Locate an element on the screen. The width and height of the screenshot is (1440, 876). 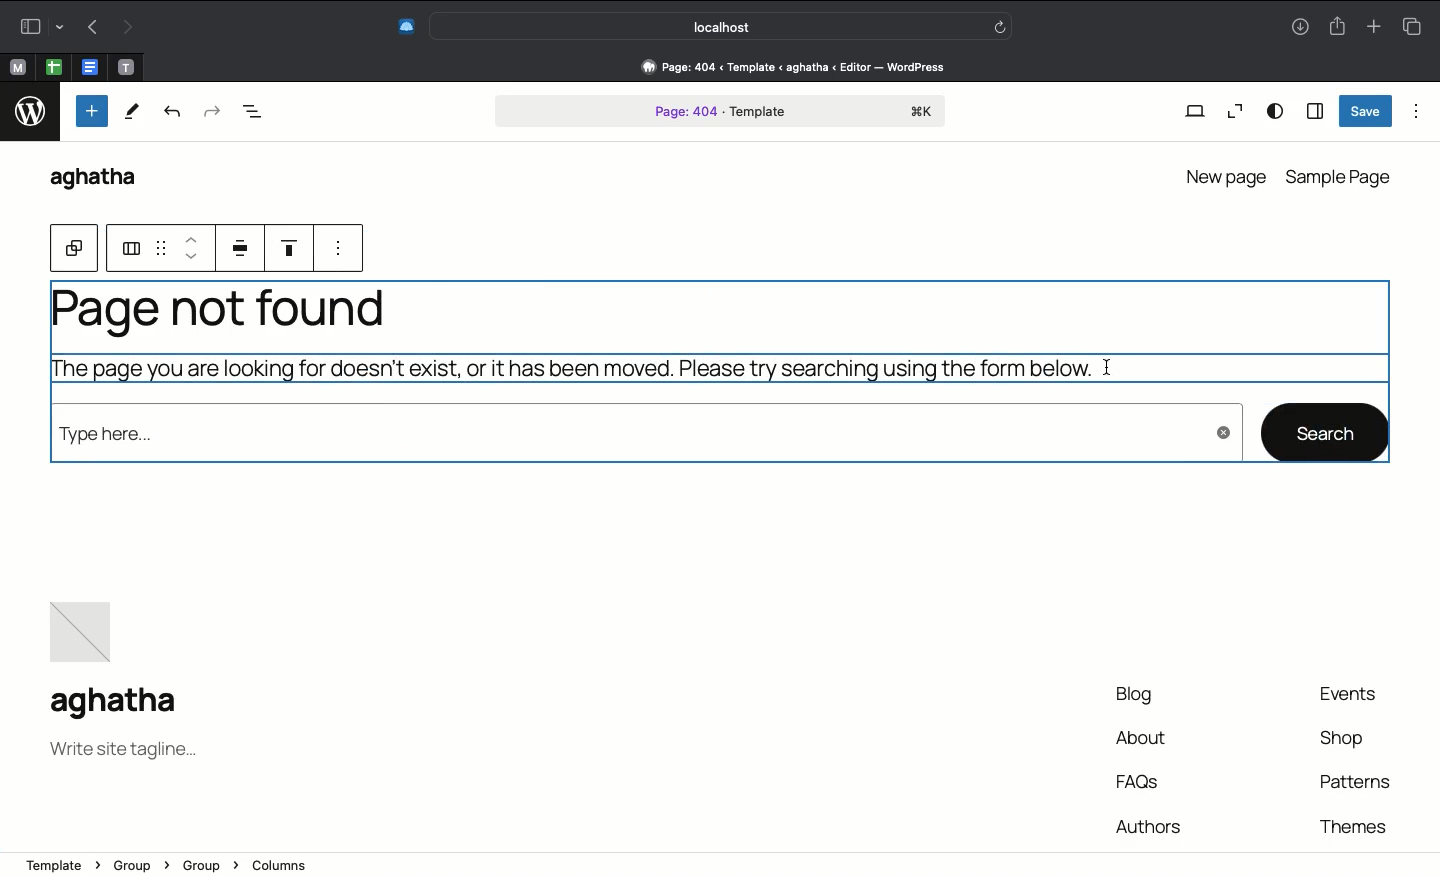
Sidebar is located at coordinates (1314, 110).